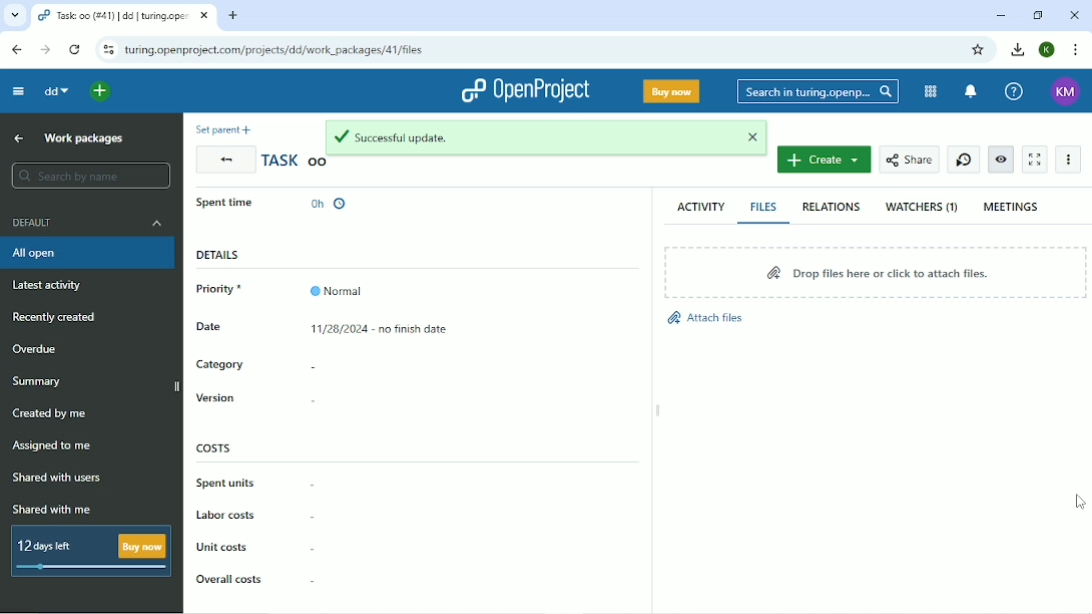 The image size is (1092, 614). I want to click on Reload this page, so click(74, 50).